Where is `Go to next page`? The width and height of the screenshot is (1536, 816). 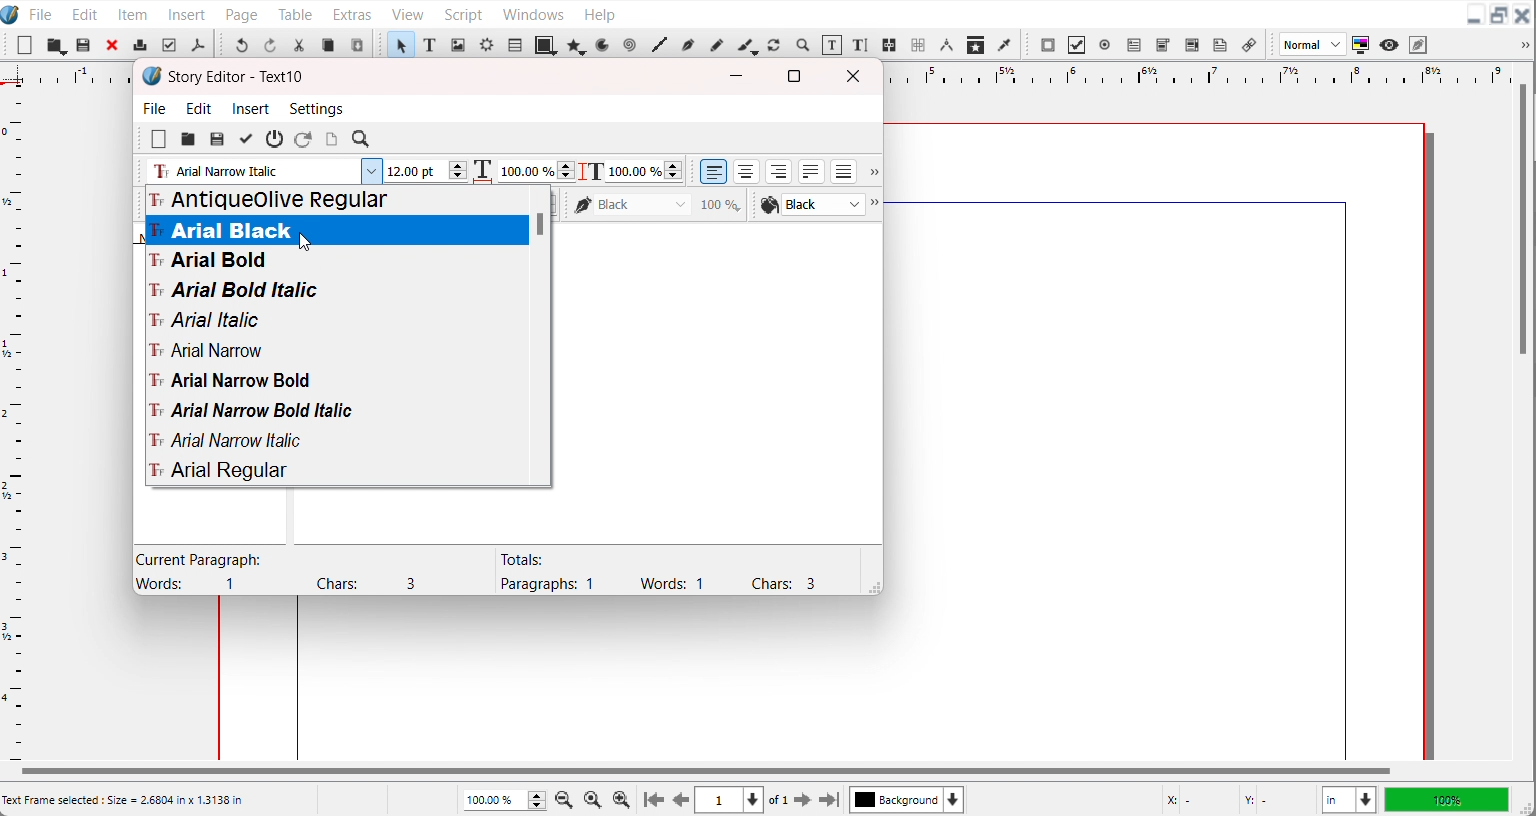
Go to next page is located at coordinates (791, 800).